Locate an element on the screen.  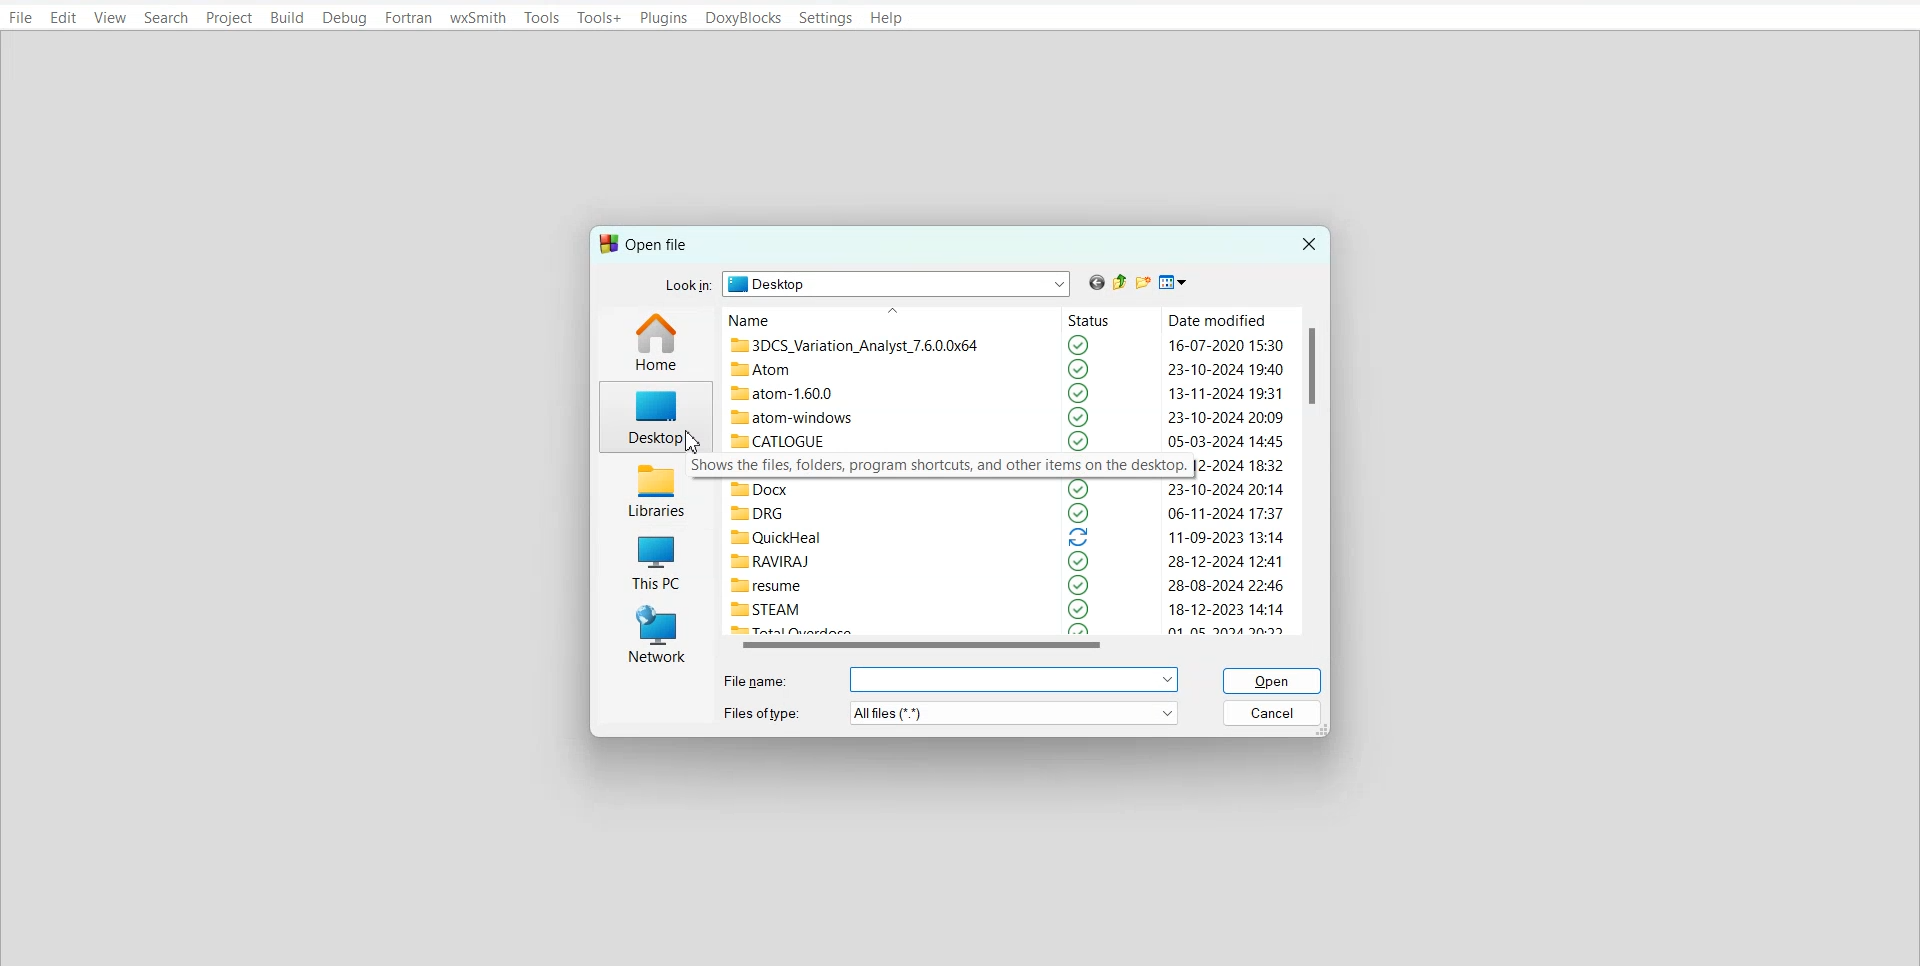
23-10-2024 19:40 is located at coordinates (1224, 371).